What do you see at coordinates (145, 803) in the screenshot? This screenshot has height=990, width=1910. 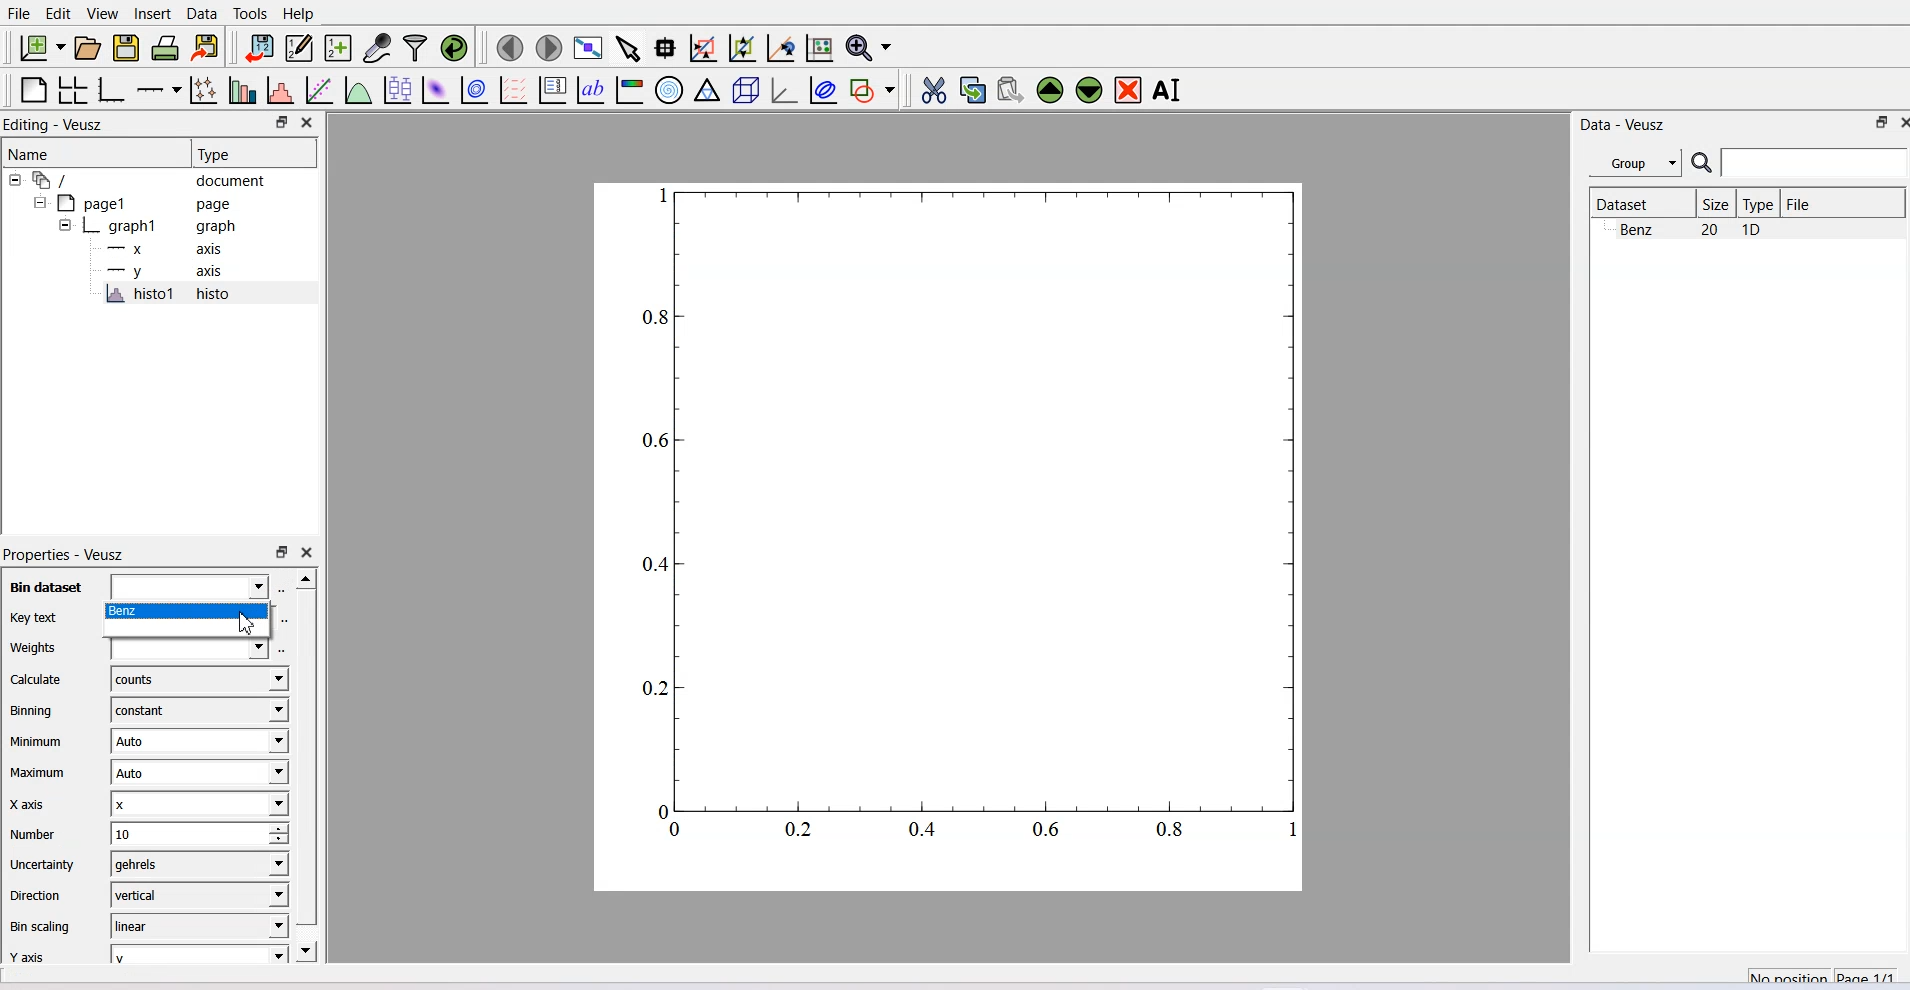 I see `X axis - X` at bounding box center [145, 803].